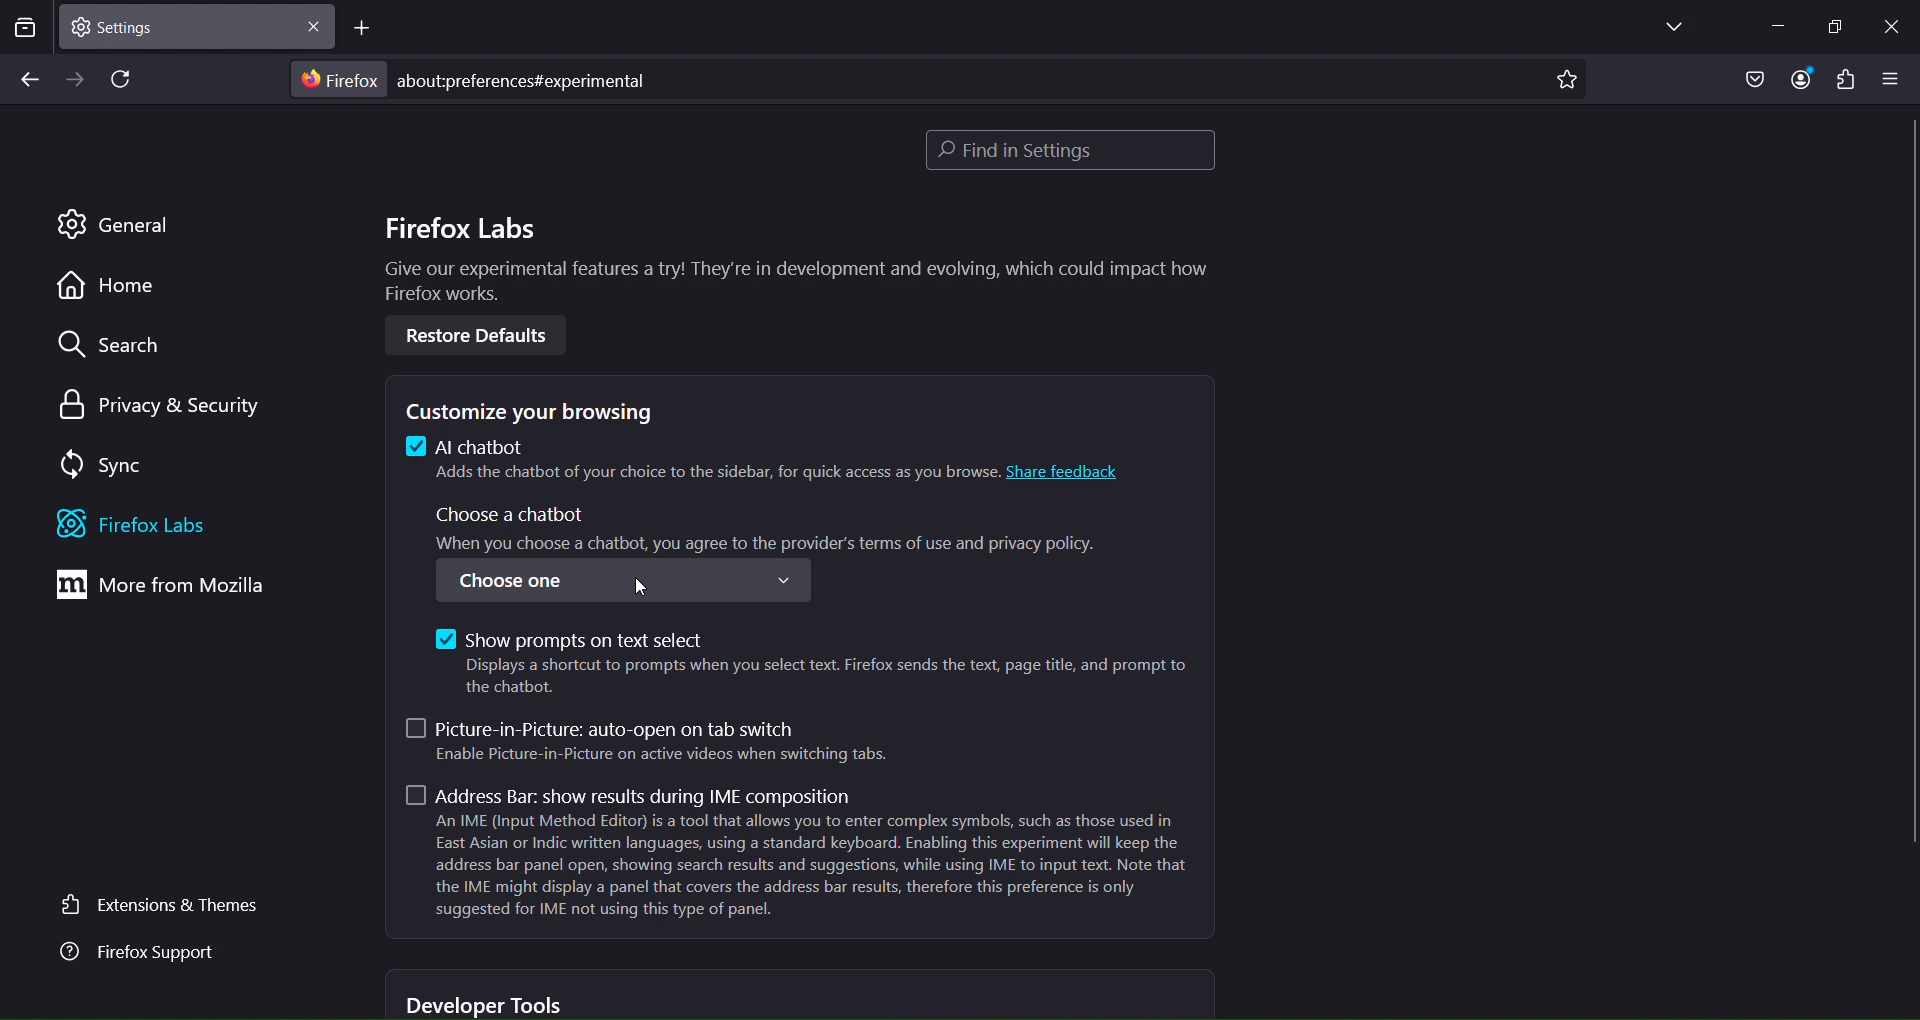  I want to click on extensions, so click(1845, 82).